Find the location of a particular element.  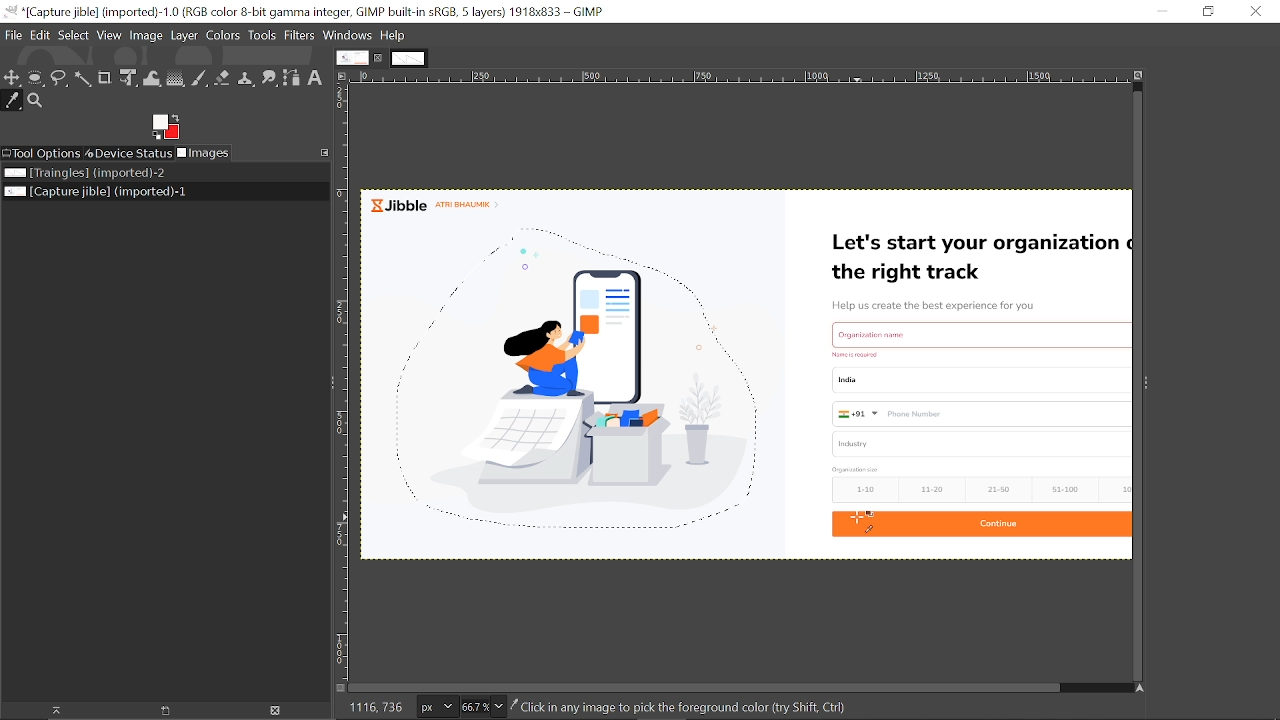

Image file titled "Traingle" is located at coordinates (158, 172).